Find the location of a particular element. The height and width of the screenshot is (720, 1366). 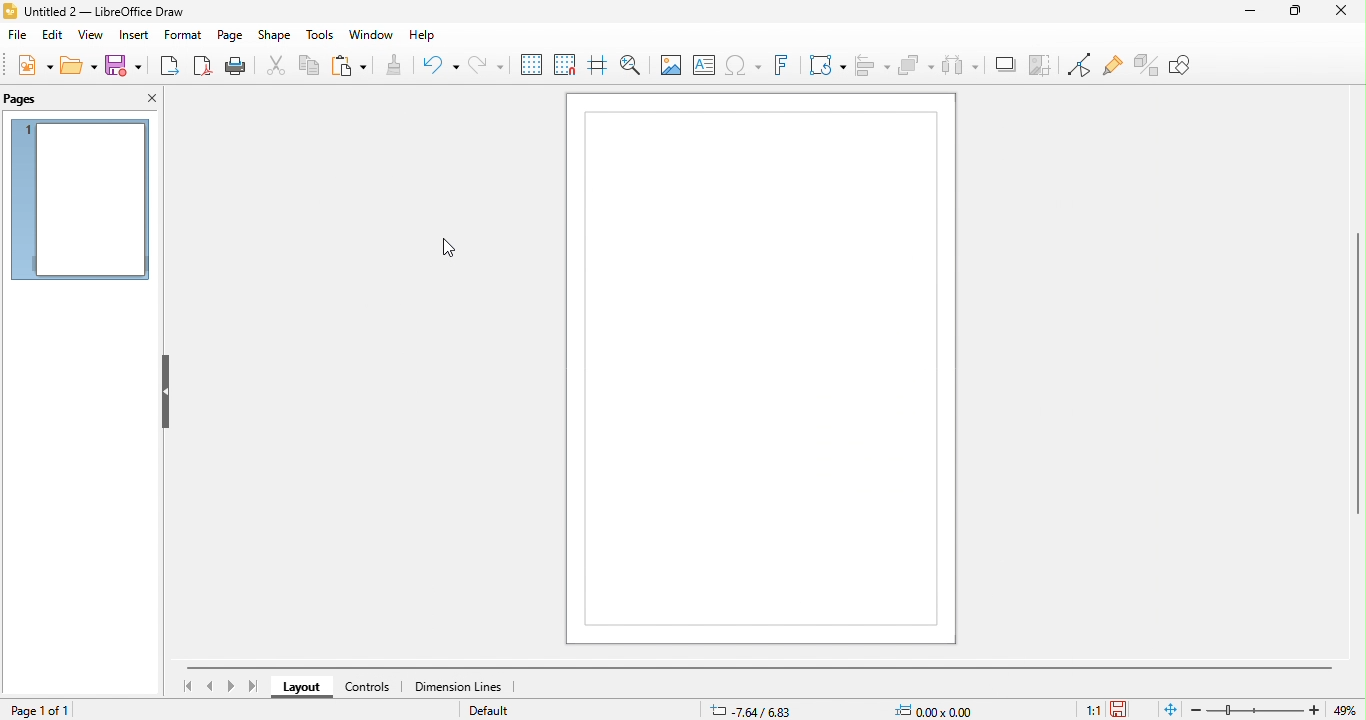

display grid is located at coordinates (529, 62).